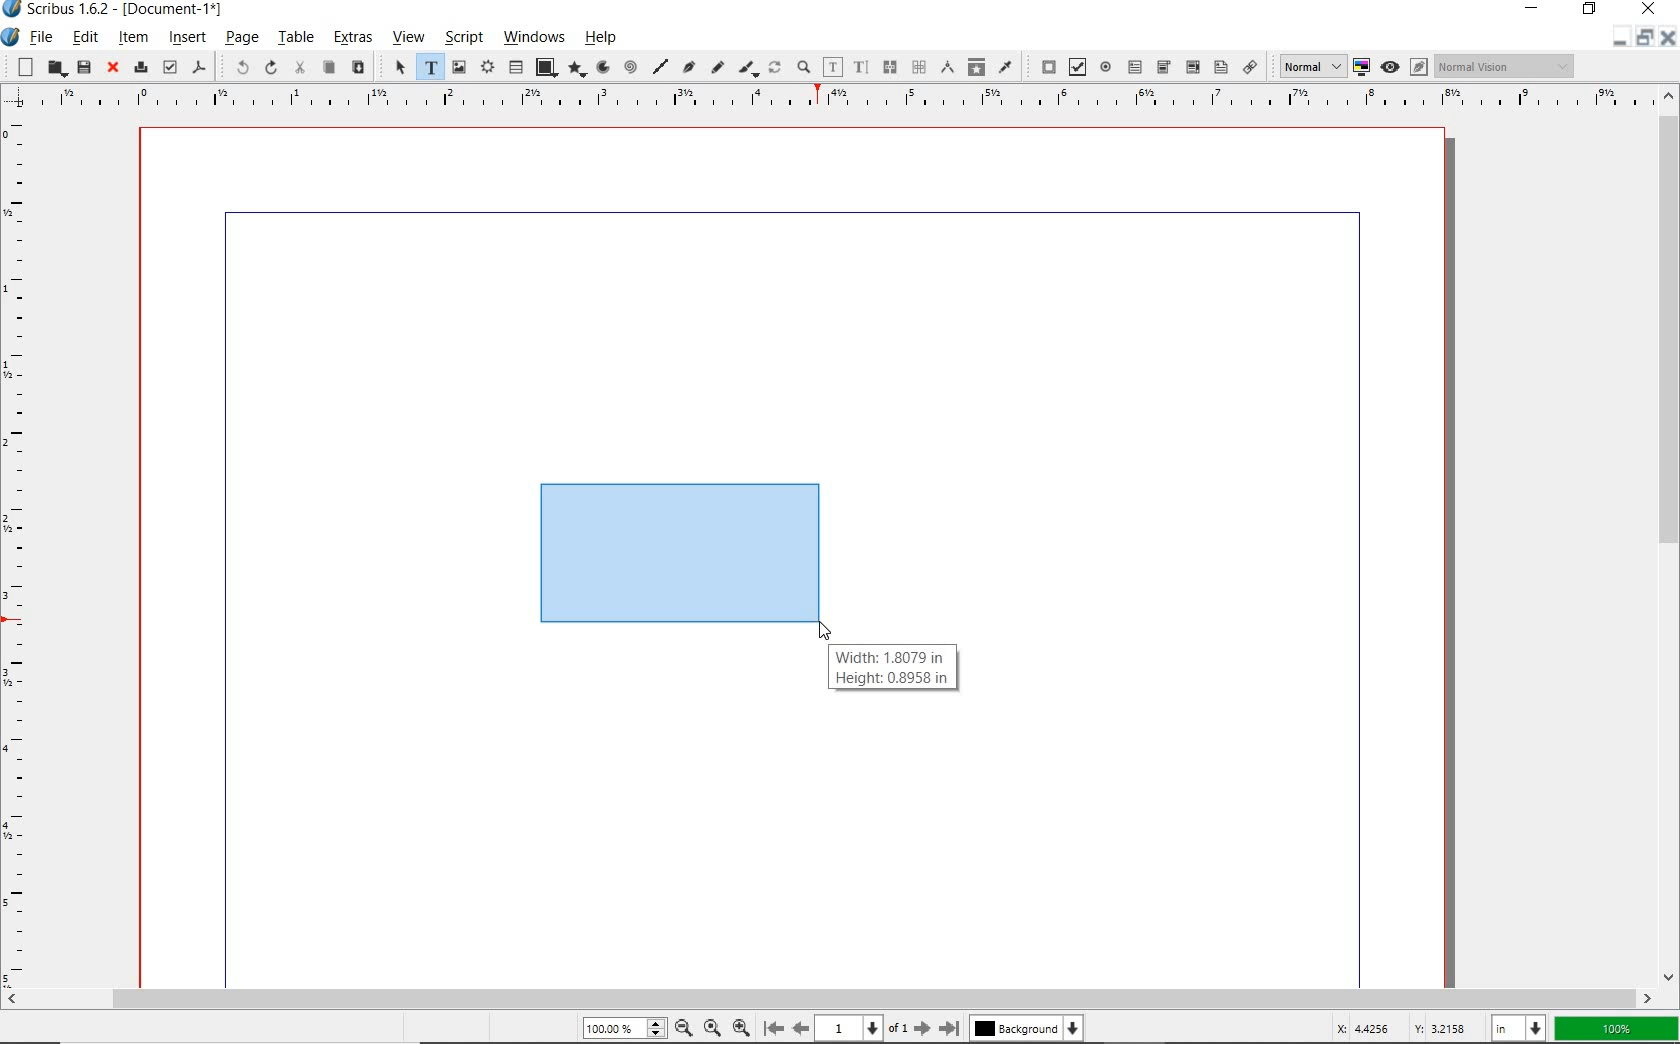 Image resolution: width=1680 pixels, height=1044 pixels. I want to click on pdf list box, so click(1220, 67).